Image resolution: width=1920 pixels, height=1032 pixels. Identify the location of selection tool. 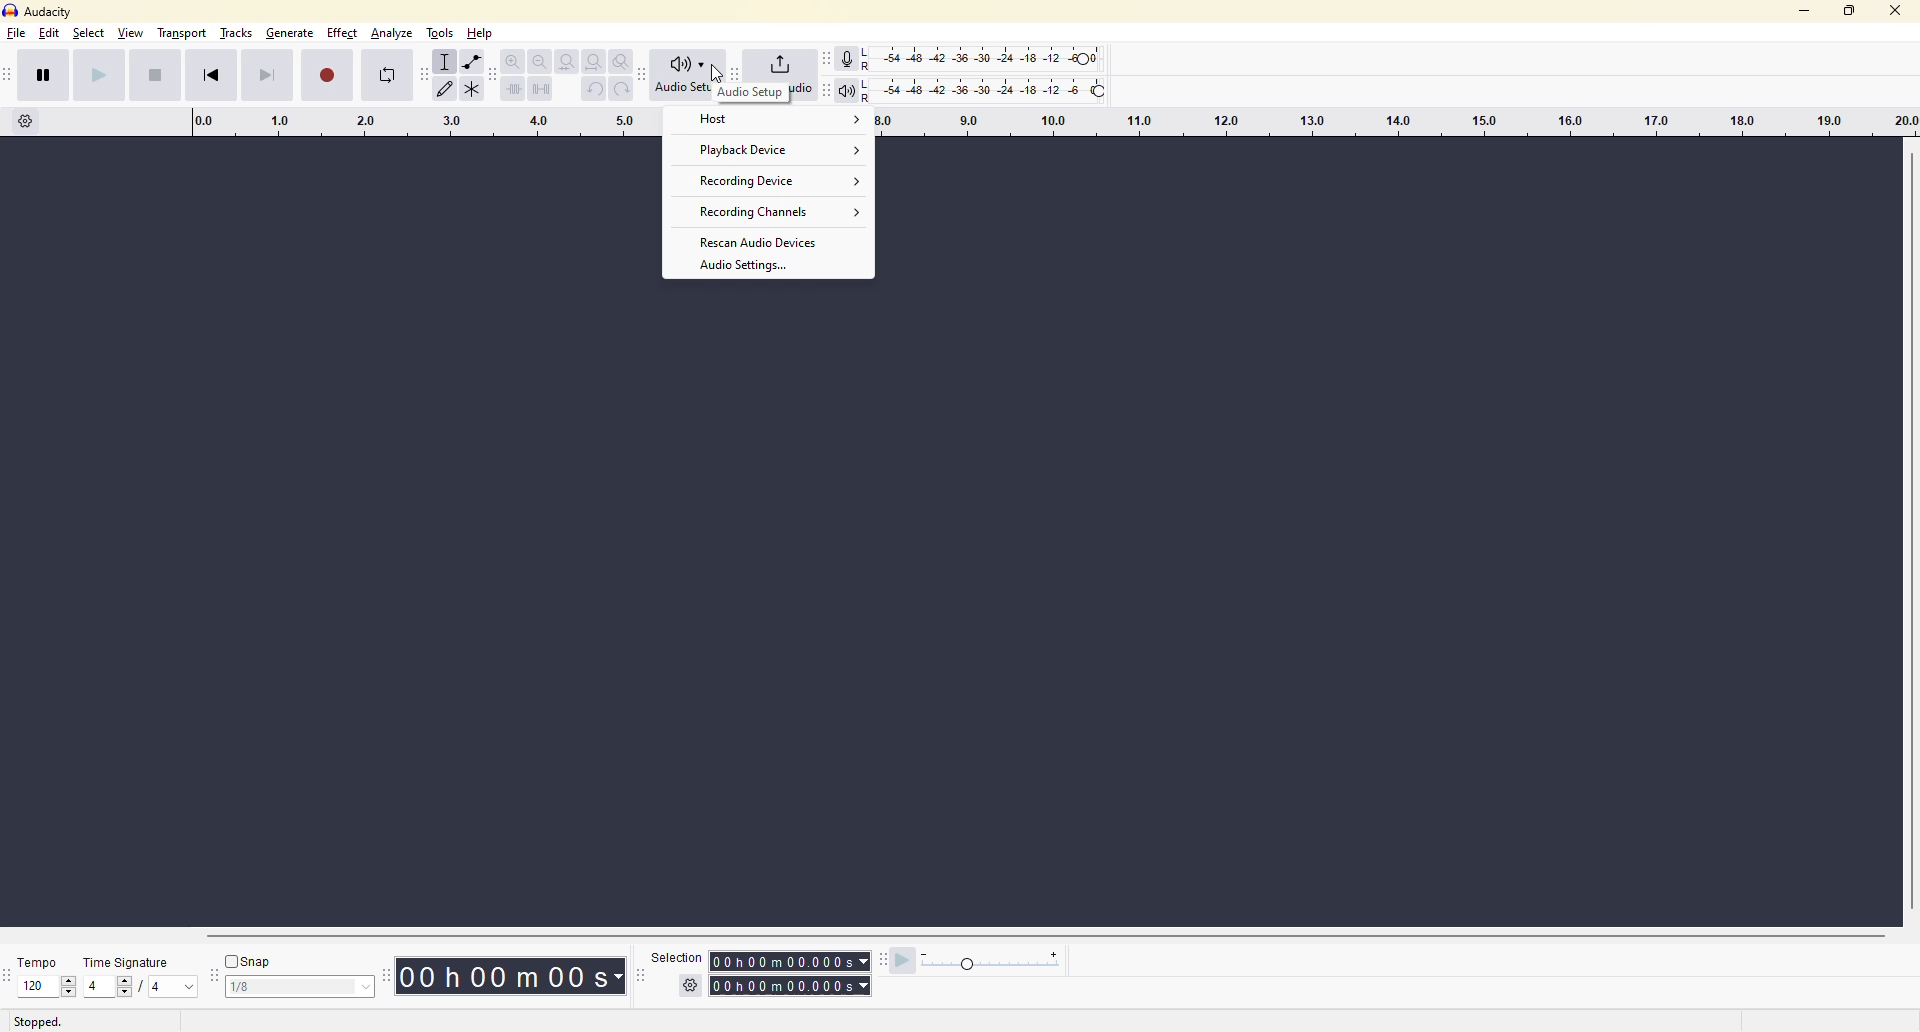
(445, 63).